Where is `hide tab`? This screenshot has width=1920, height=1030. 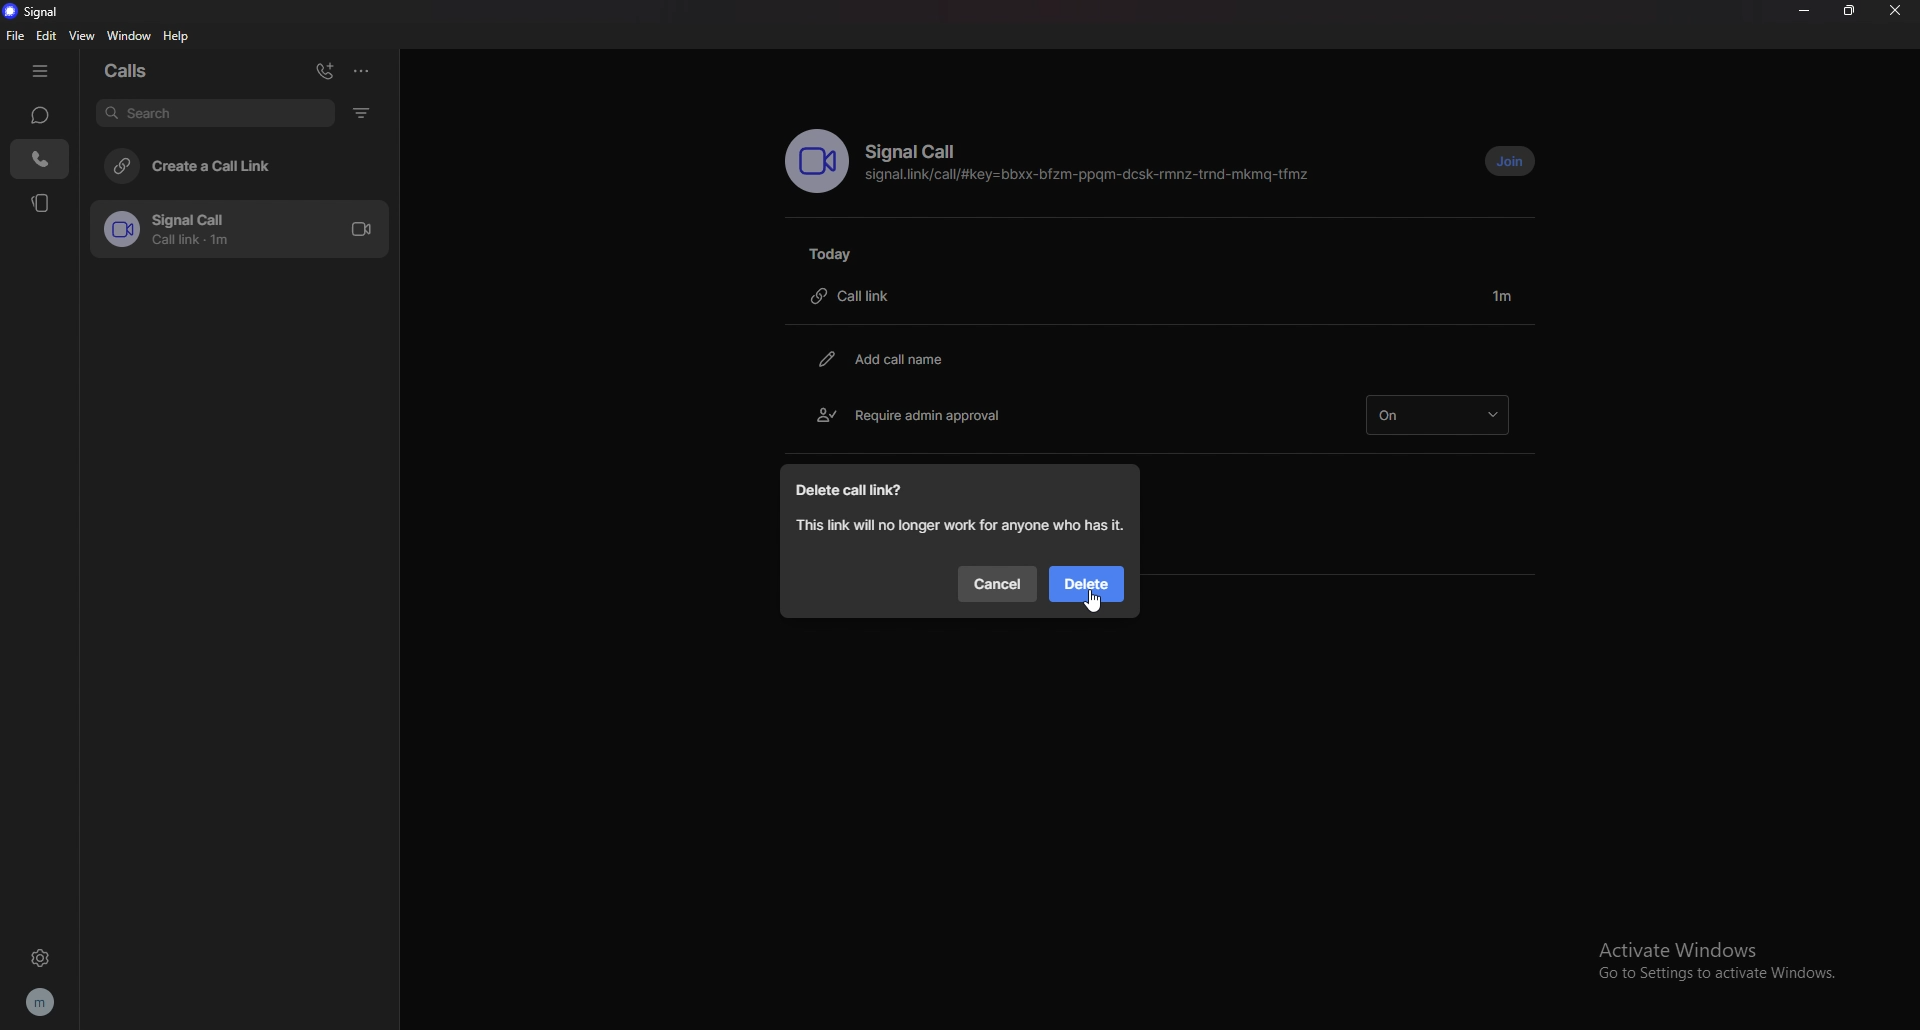
hide tab is located at coordinates (42, 71).